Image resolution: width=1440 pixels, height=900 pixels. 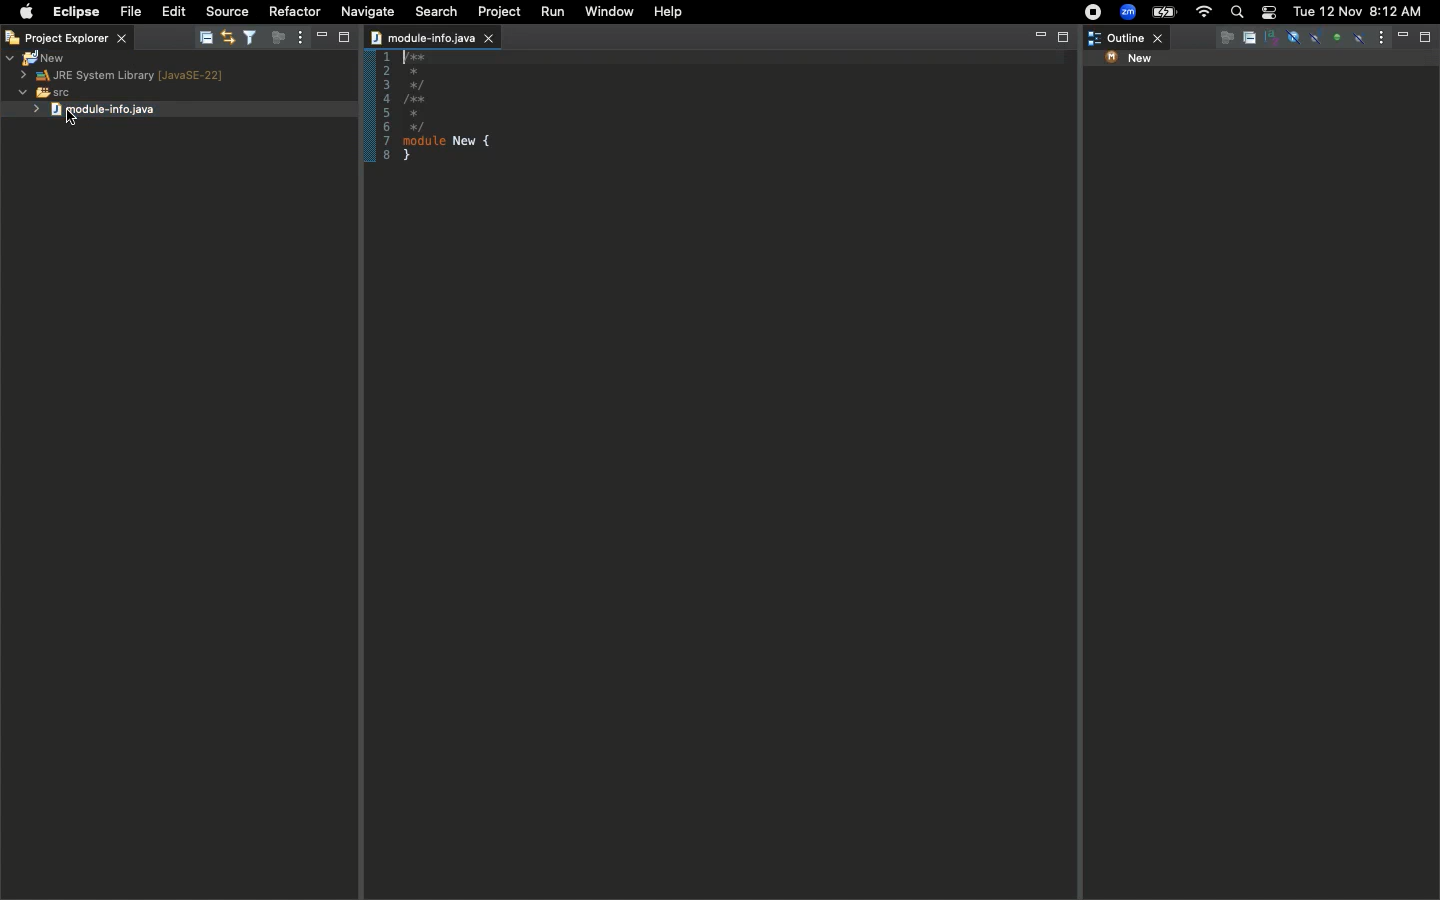 I want to click on Apple logo, so click(x=25, y=13).